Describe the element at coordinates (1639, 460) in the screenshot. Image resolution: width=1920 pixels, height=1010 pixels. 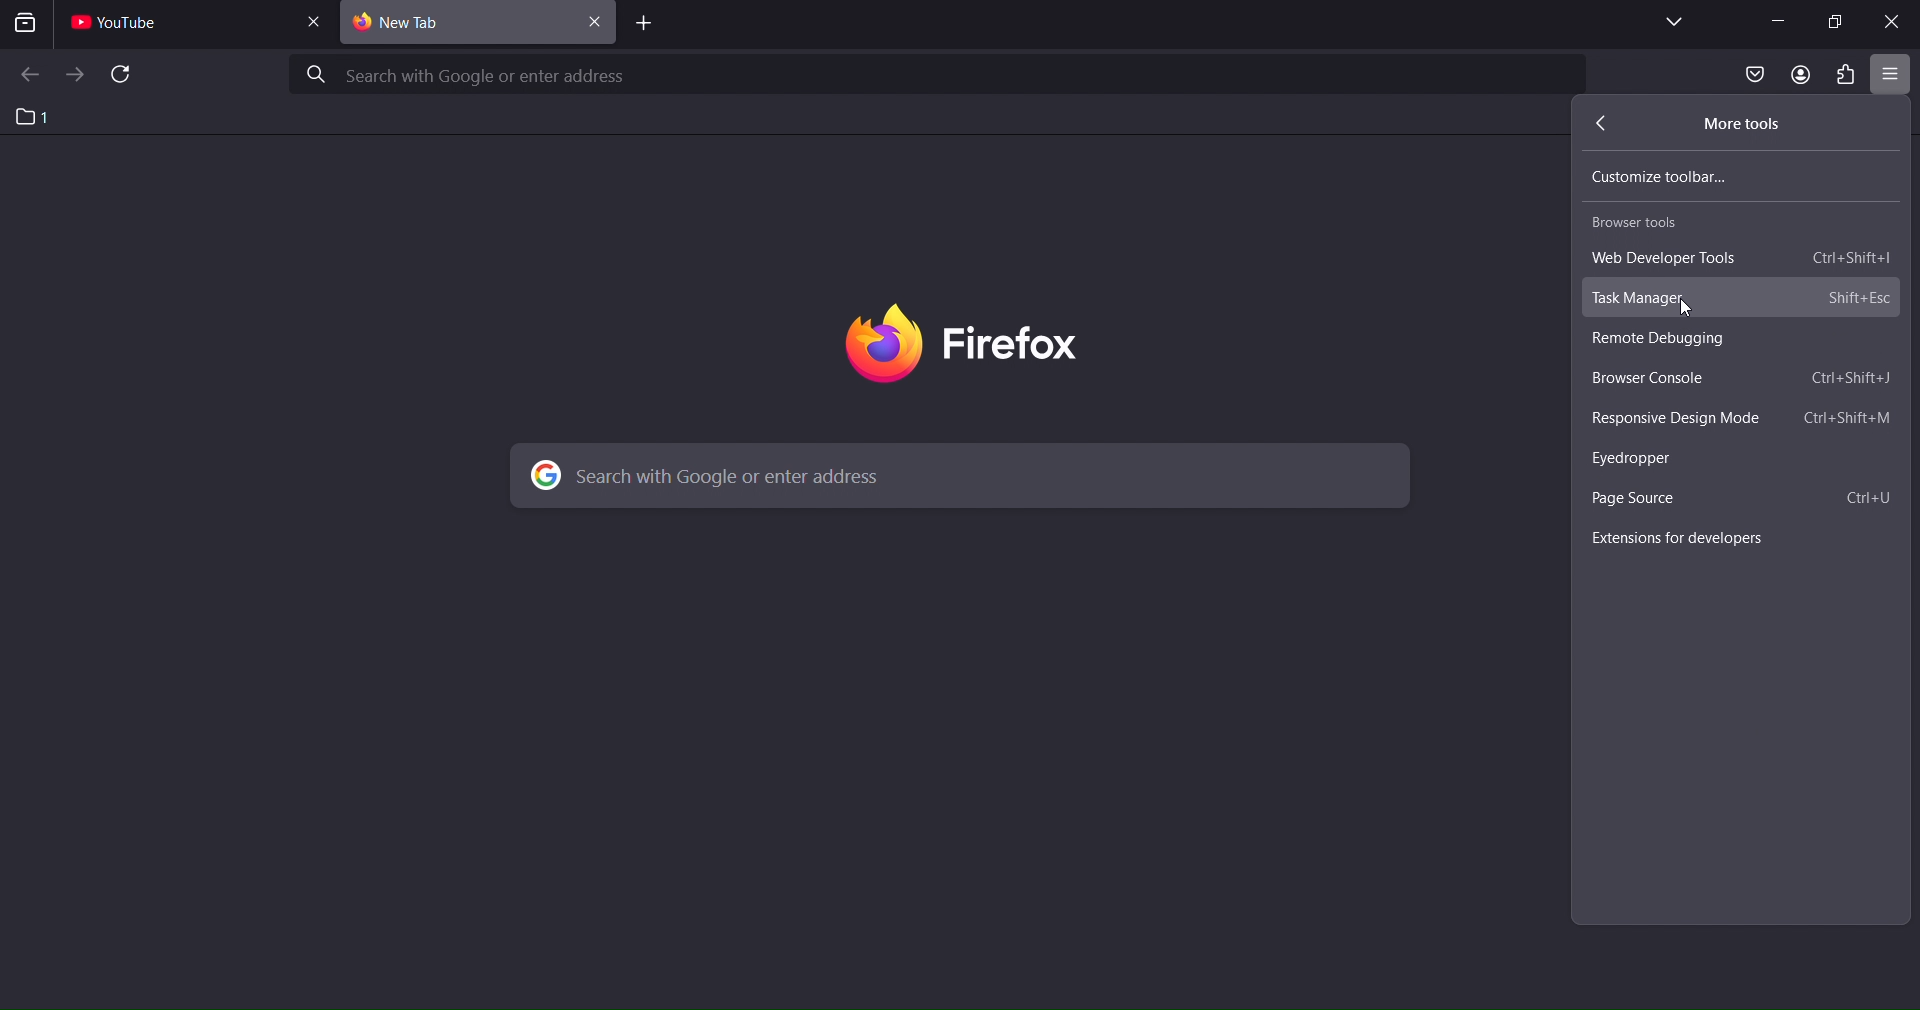
I see `eyedropper` at that location.